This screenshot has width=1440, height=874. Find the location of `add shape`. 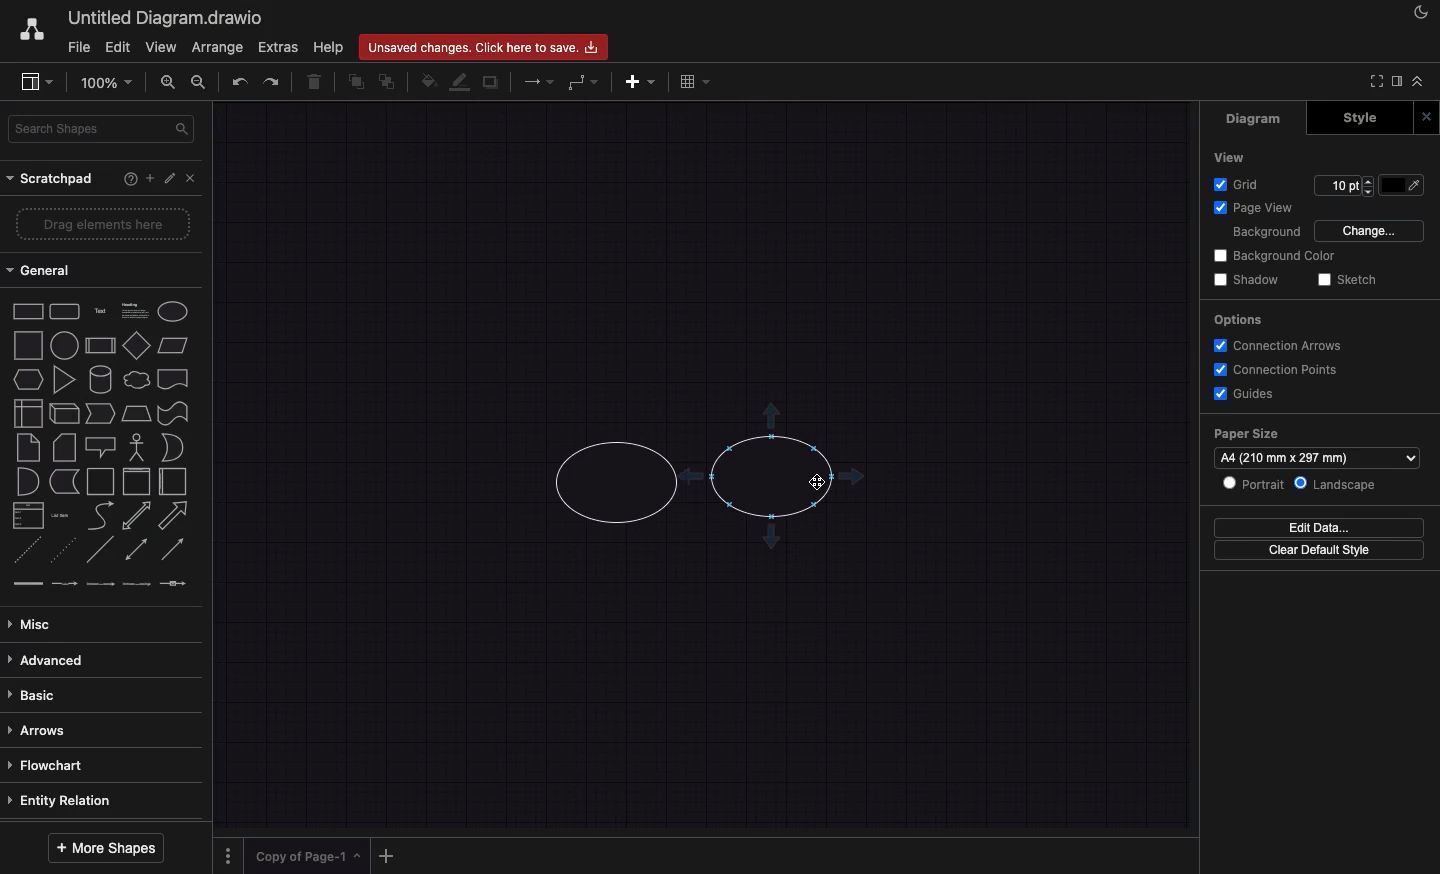

add shape is located at coordinates (773, 540).